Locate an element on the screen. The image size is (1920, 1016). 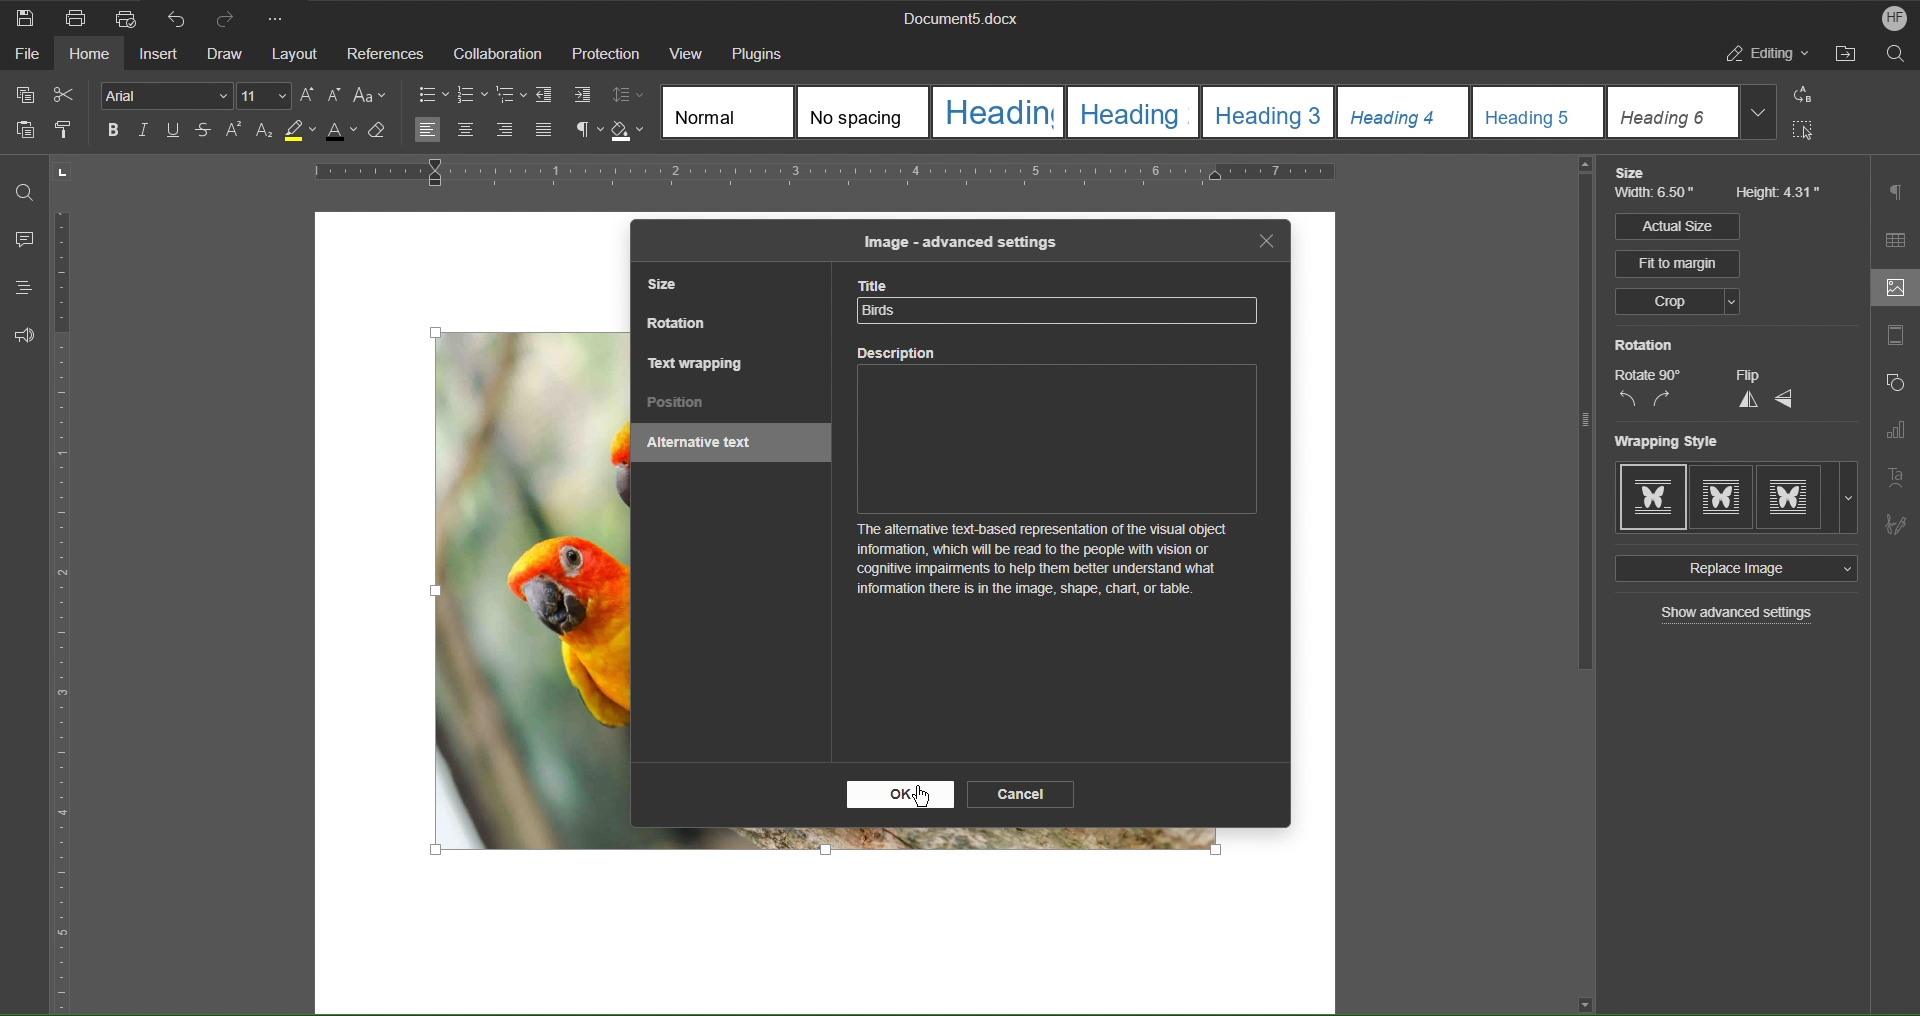
Highlight is located at coordinates (305, 135).